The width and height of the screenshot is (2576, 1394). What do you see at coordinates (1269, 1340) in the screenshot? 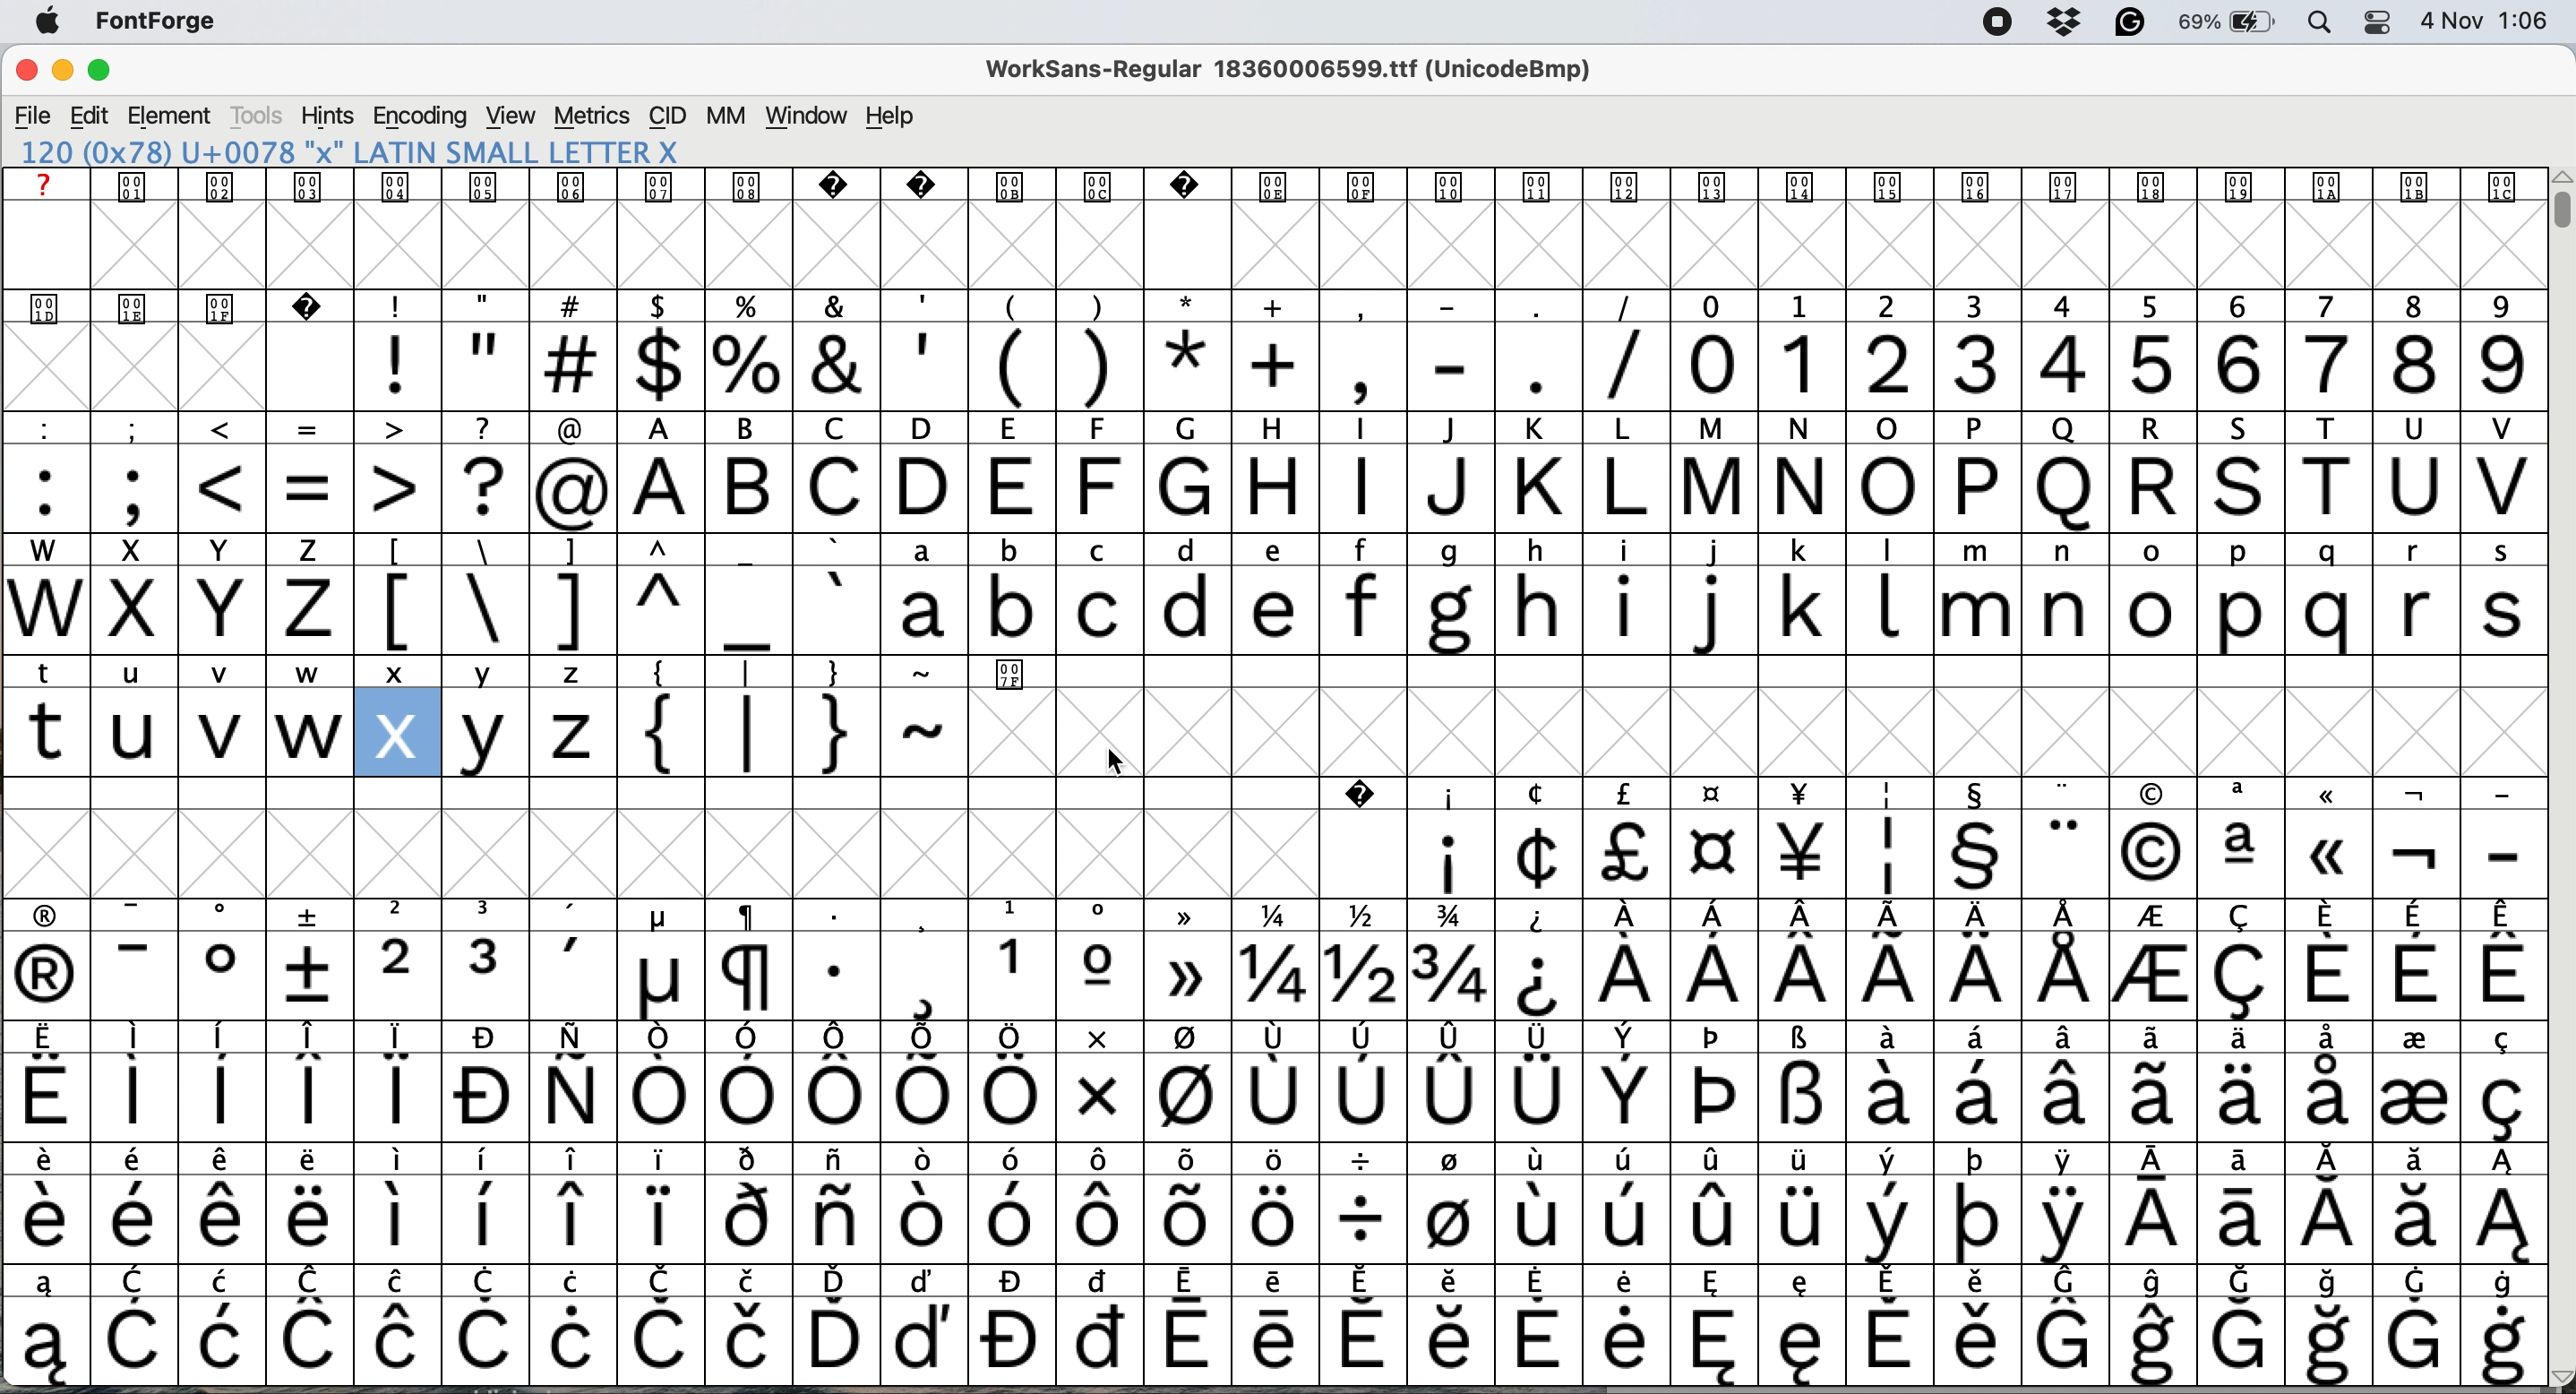
I see `special characters` at bounding box center [1269, 1340].